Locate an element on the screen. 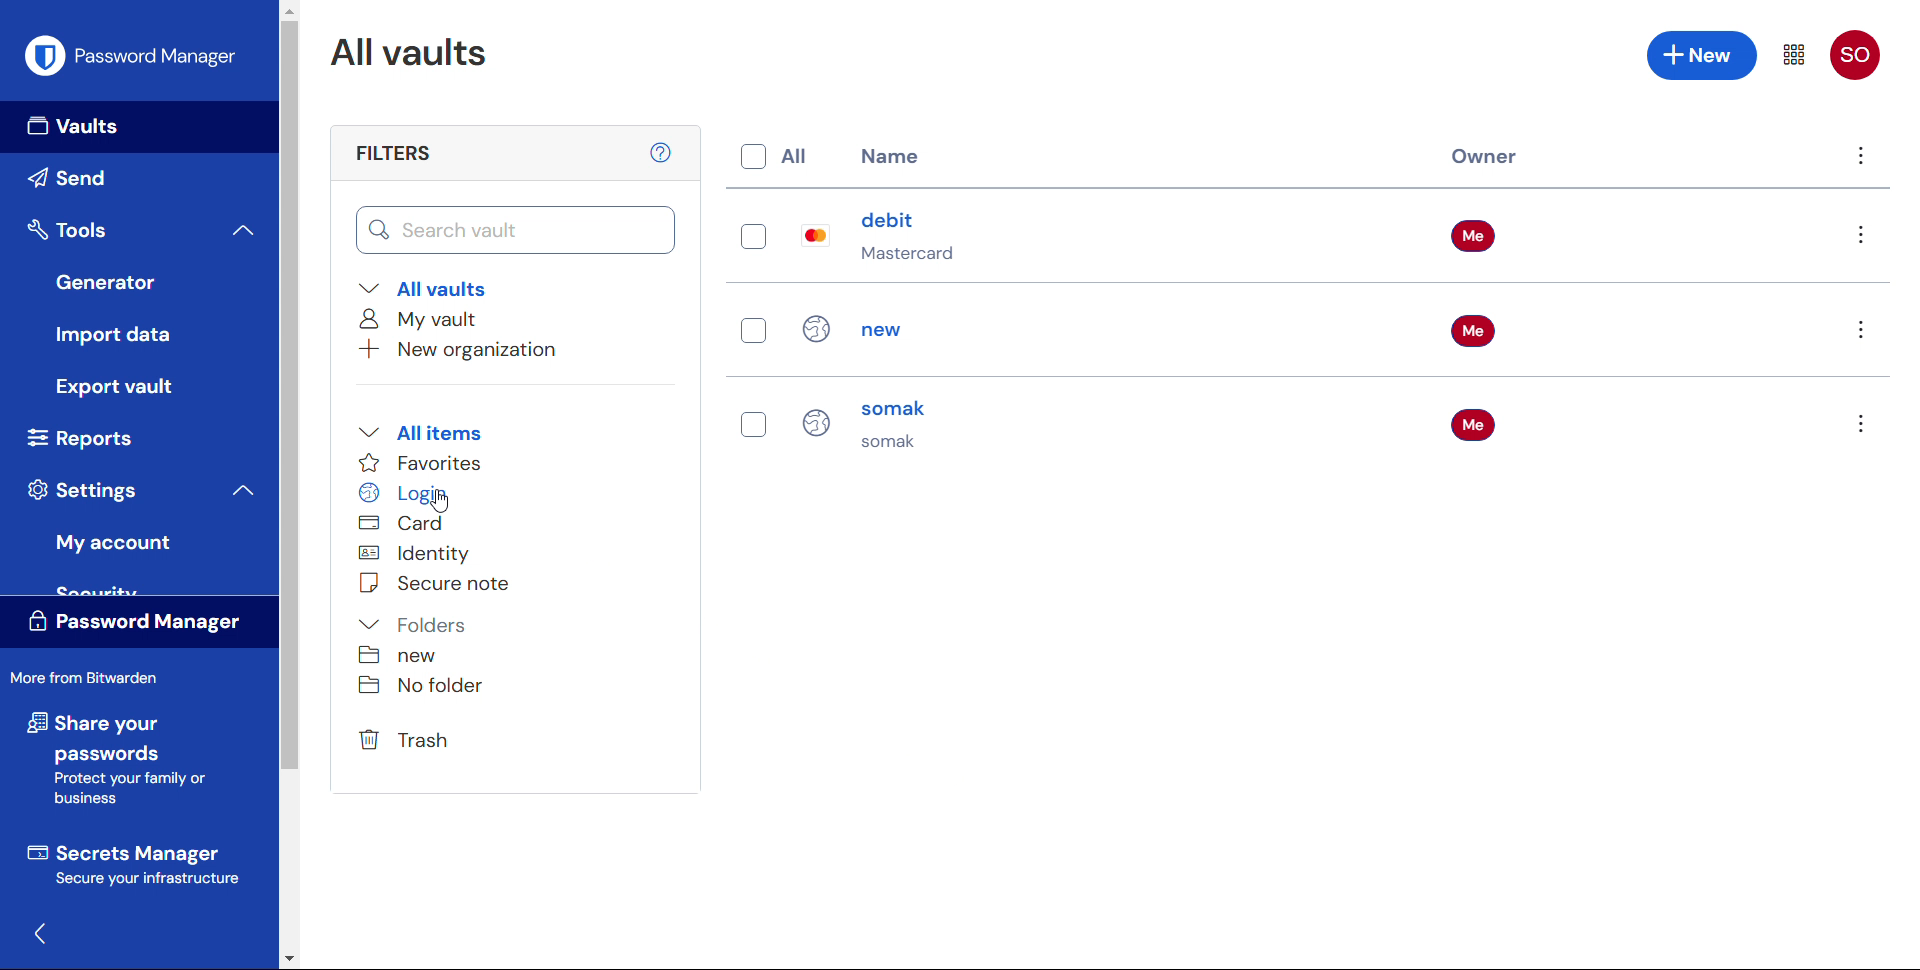 This screenshot has width=1920, height=970. Owner  is located at coordinates (1484, 158).